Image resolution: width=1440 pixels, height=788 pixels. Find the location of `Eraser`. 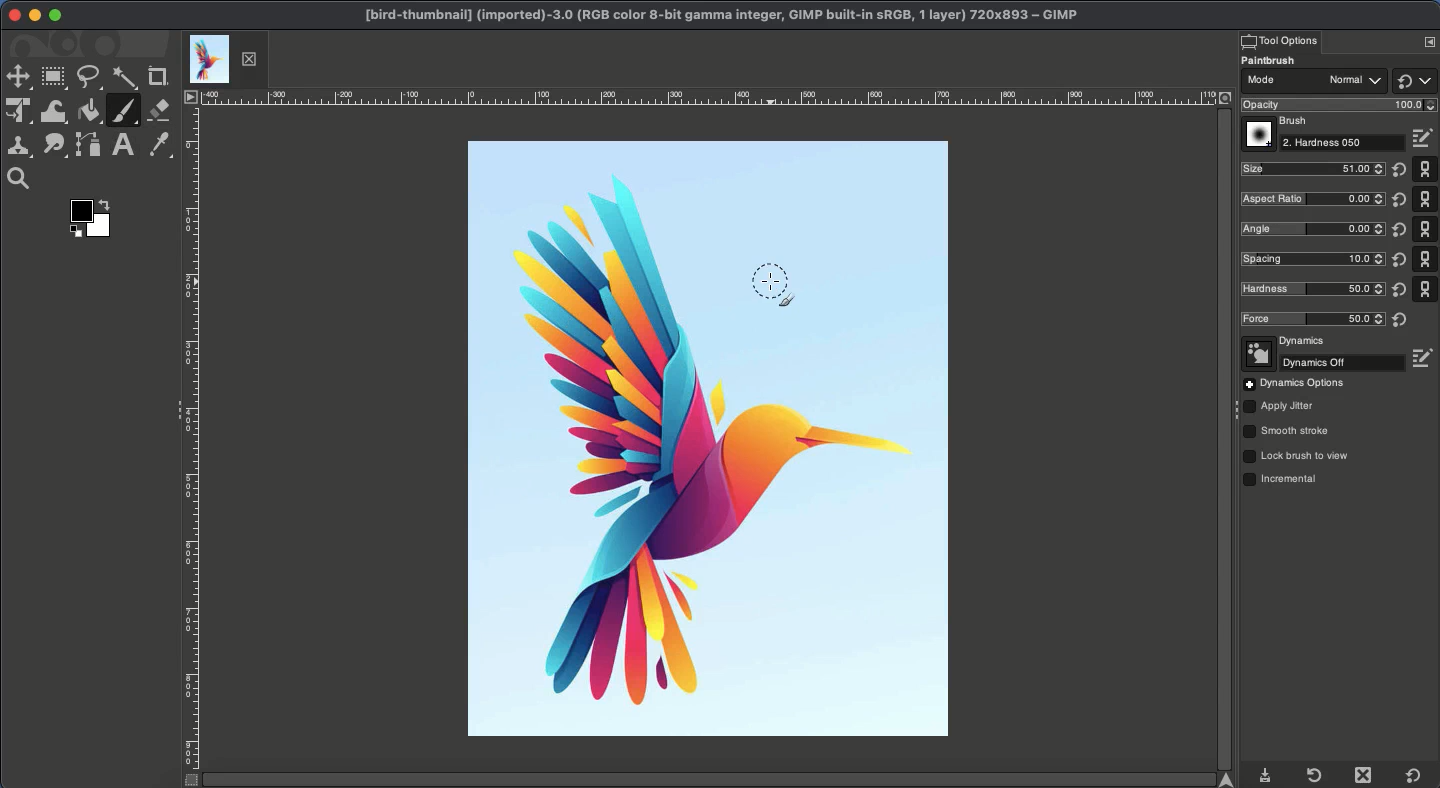

Eraser is located at coordinates (160, 110).